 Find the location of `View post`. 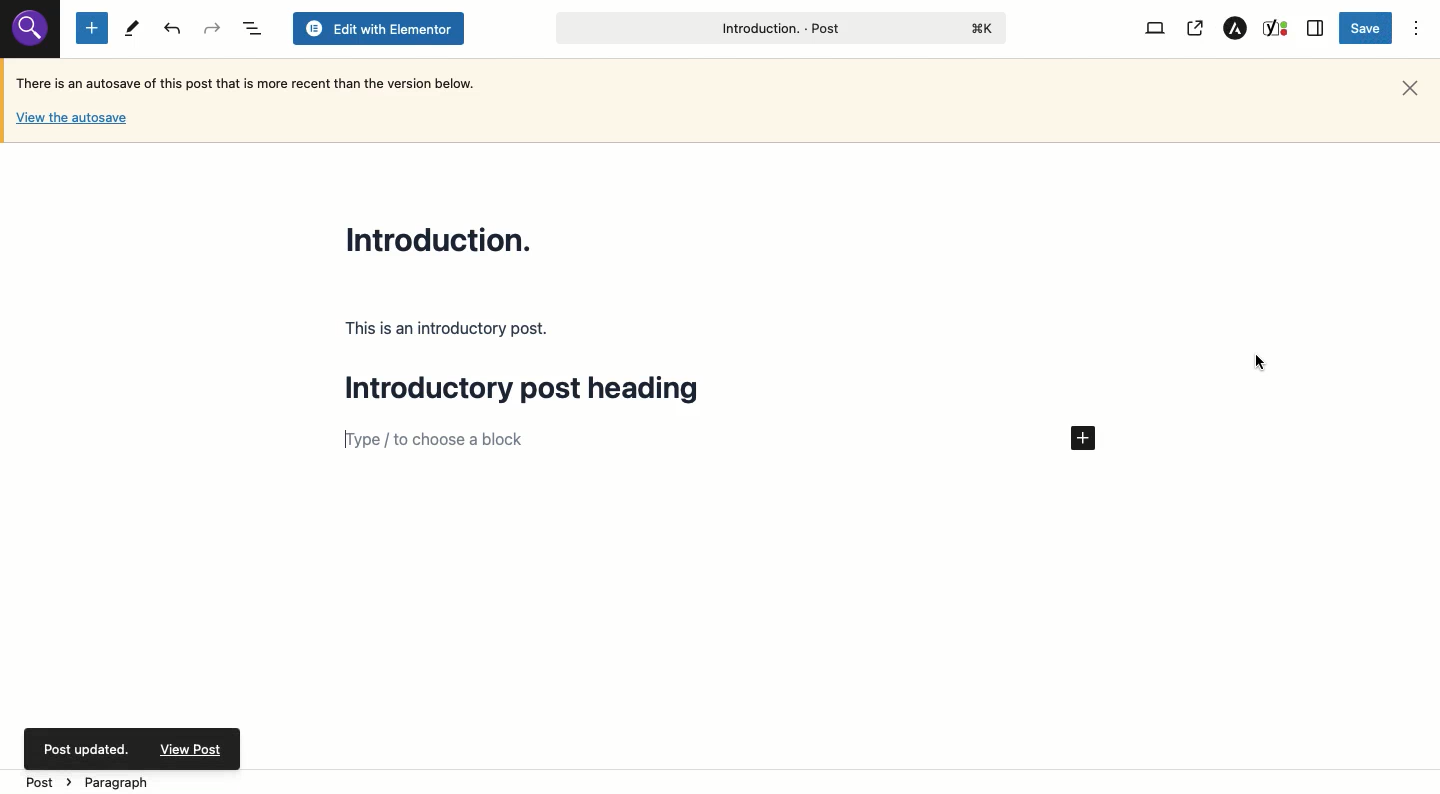

View post is located at coordinates (1194, 29).